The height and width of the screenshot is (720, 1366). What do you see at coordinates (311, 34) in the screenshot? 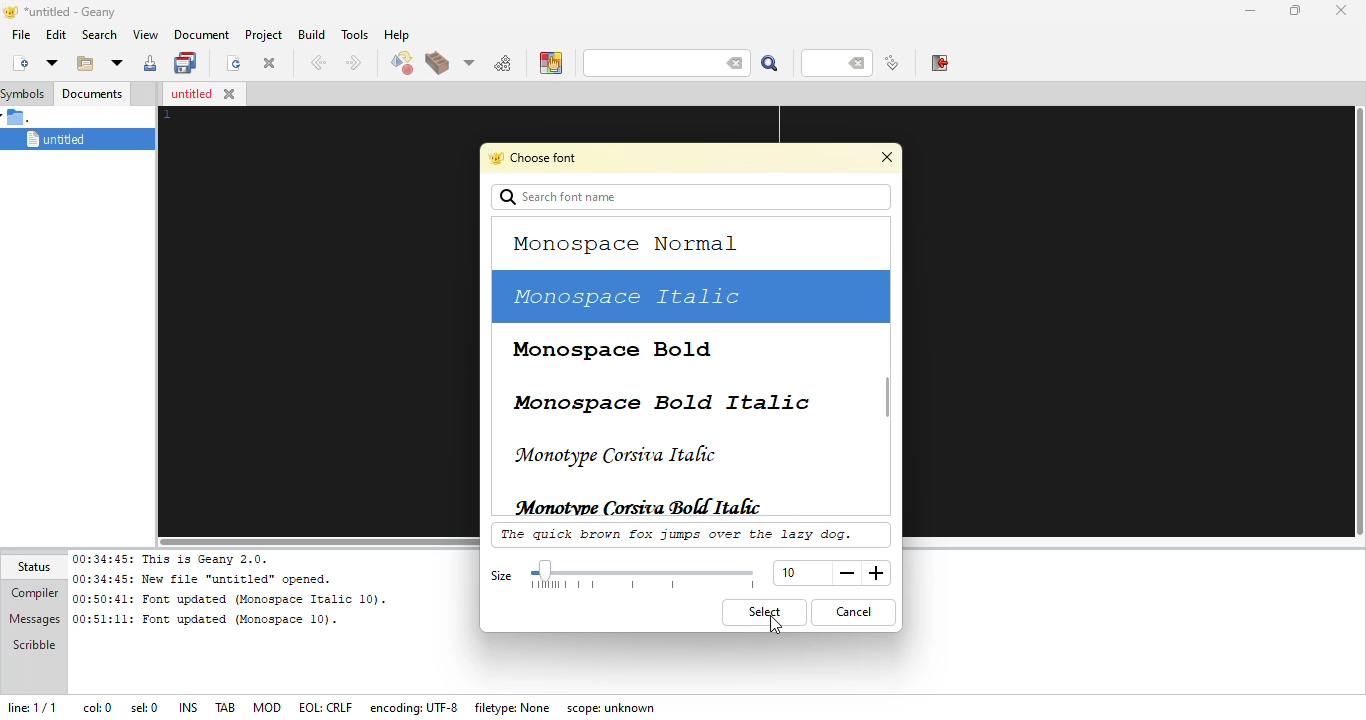
I see `build` at bounding box center [311, 34].